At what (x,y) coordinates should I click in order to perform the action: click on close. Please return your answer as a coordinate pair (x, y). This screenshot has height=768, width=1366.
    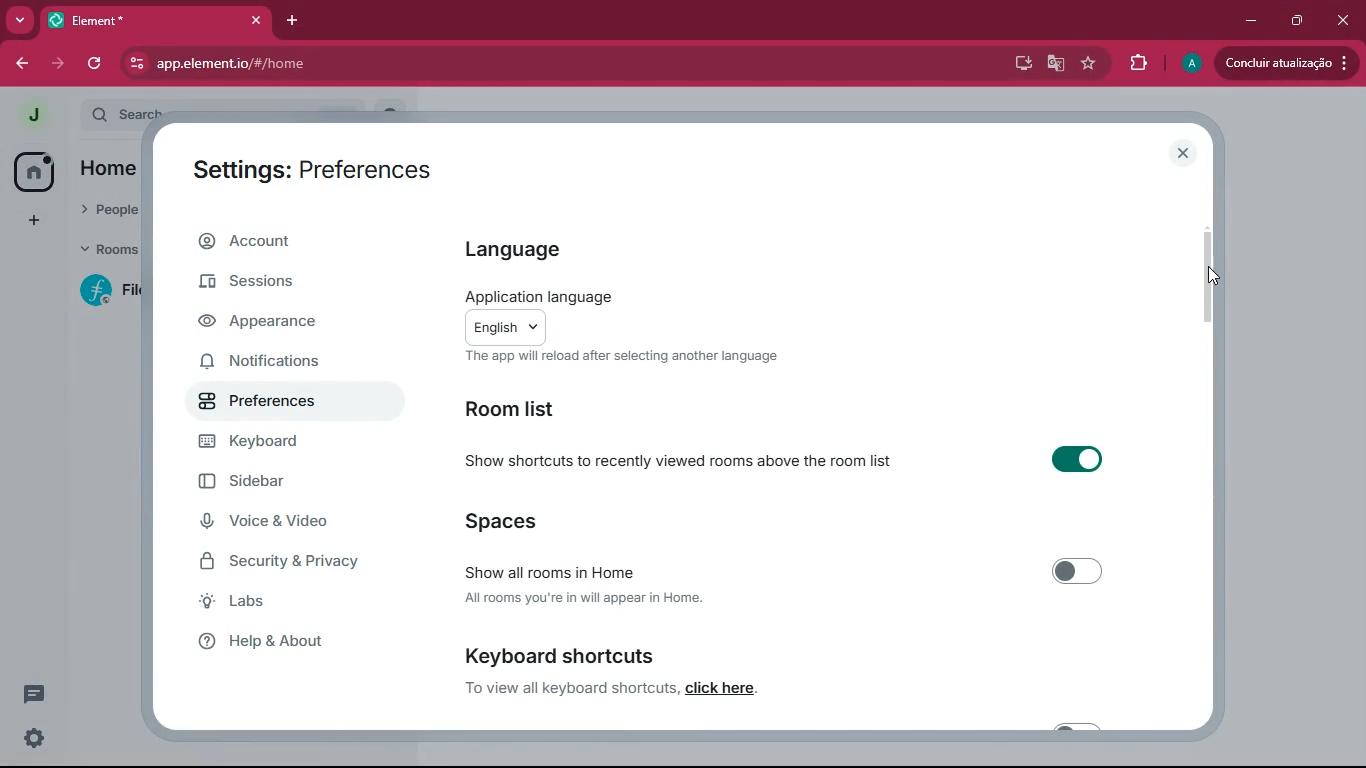
    Looking at the image, I should click on (1185, 155).